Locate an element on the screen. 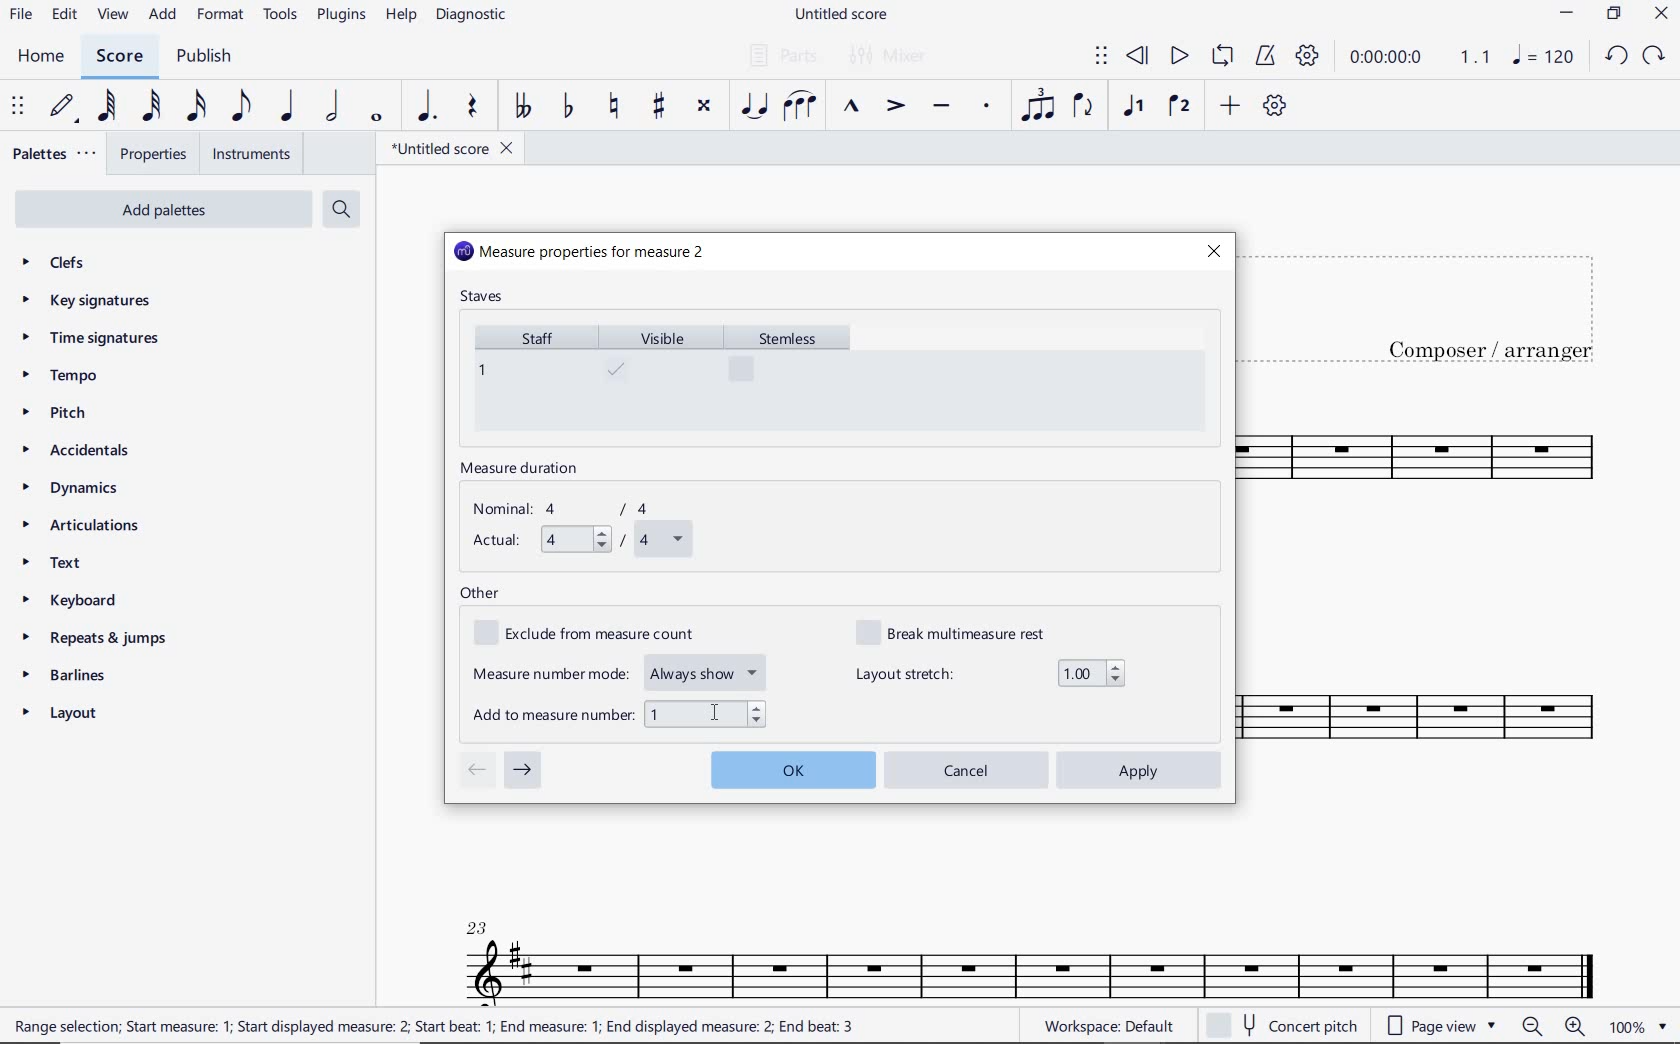 The width and height of the screenshot is (1680, 1044). cancel is located at coordinates (967, 769).